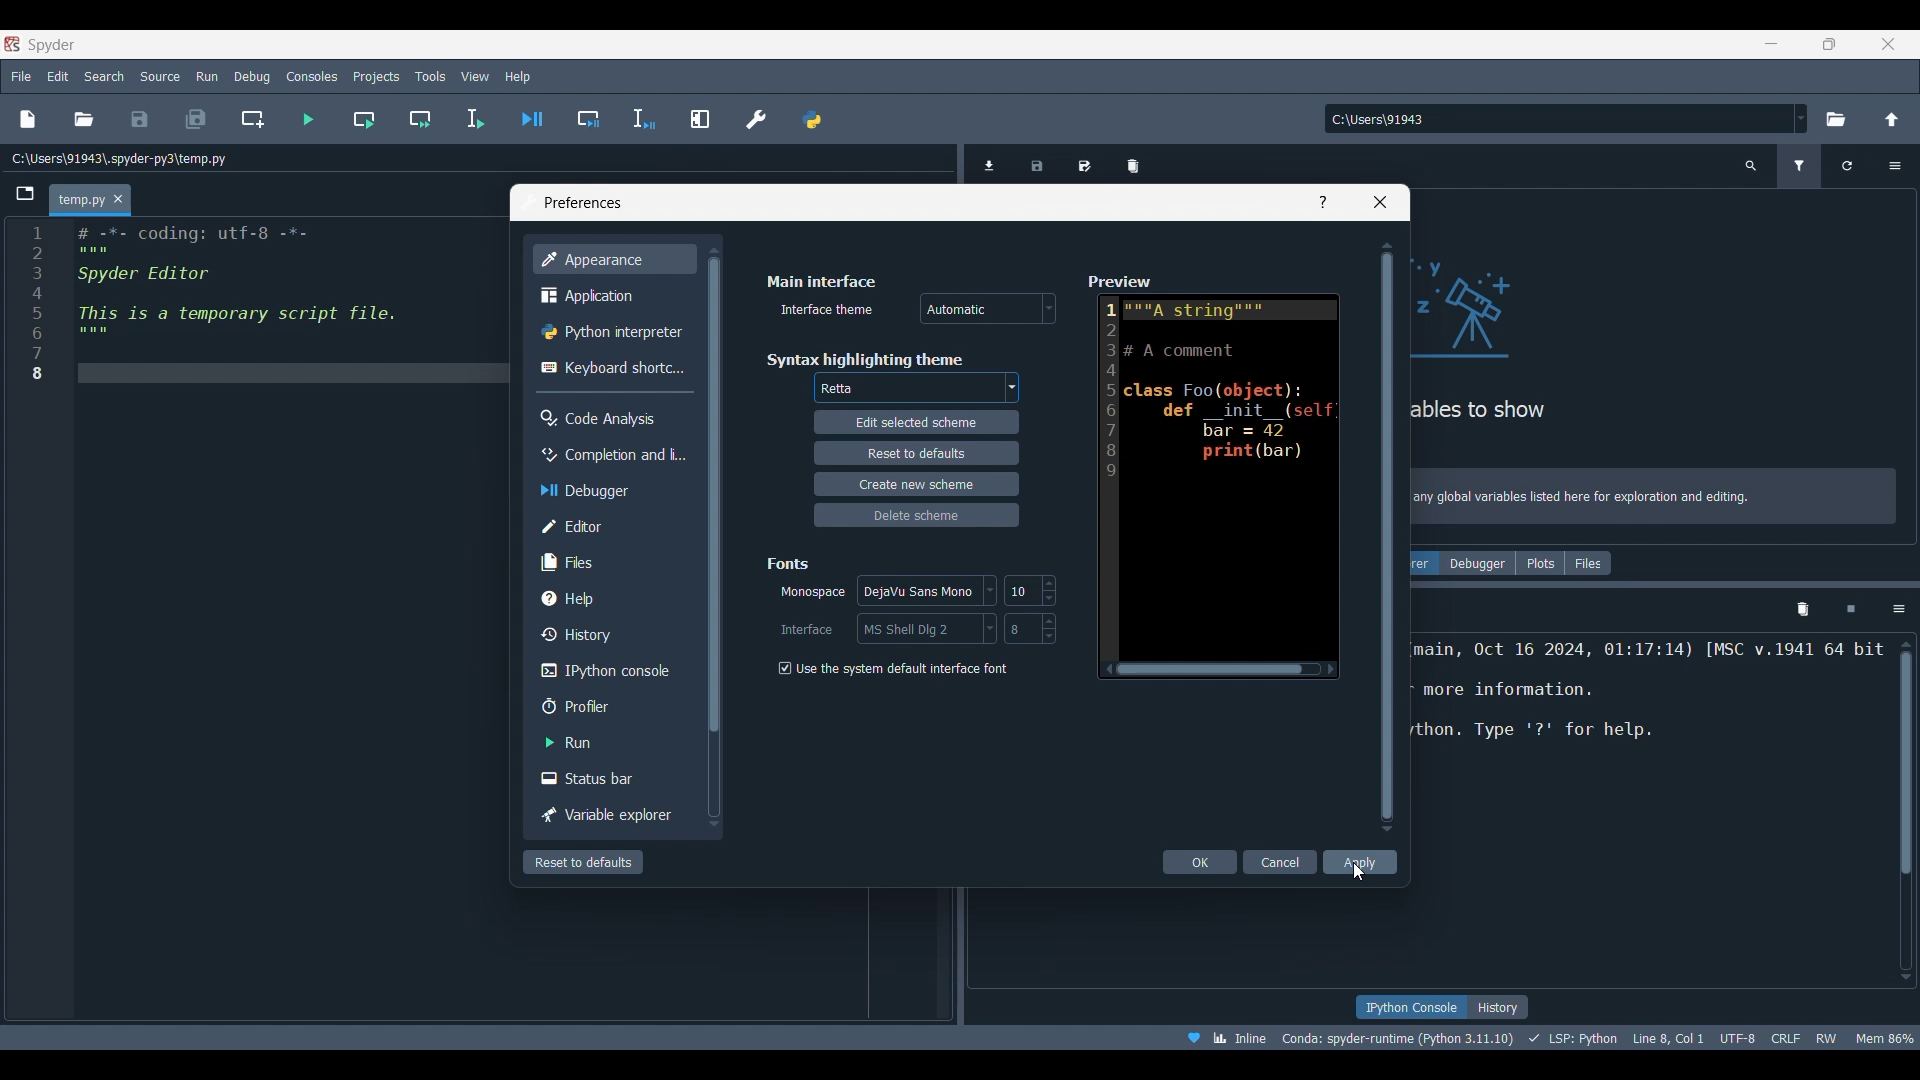 The image size is (1920, 1080). Describe the element at coordinates (264, 306) in the screenshot. I see `editor pane` at that location.